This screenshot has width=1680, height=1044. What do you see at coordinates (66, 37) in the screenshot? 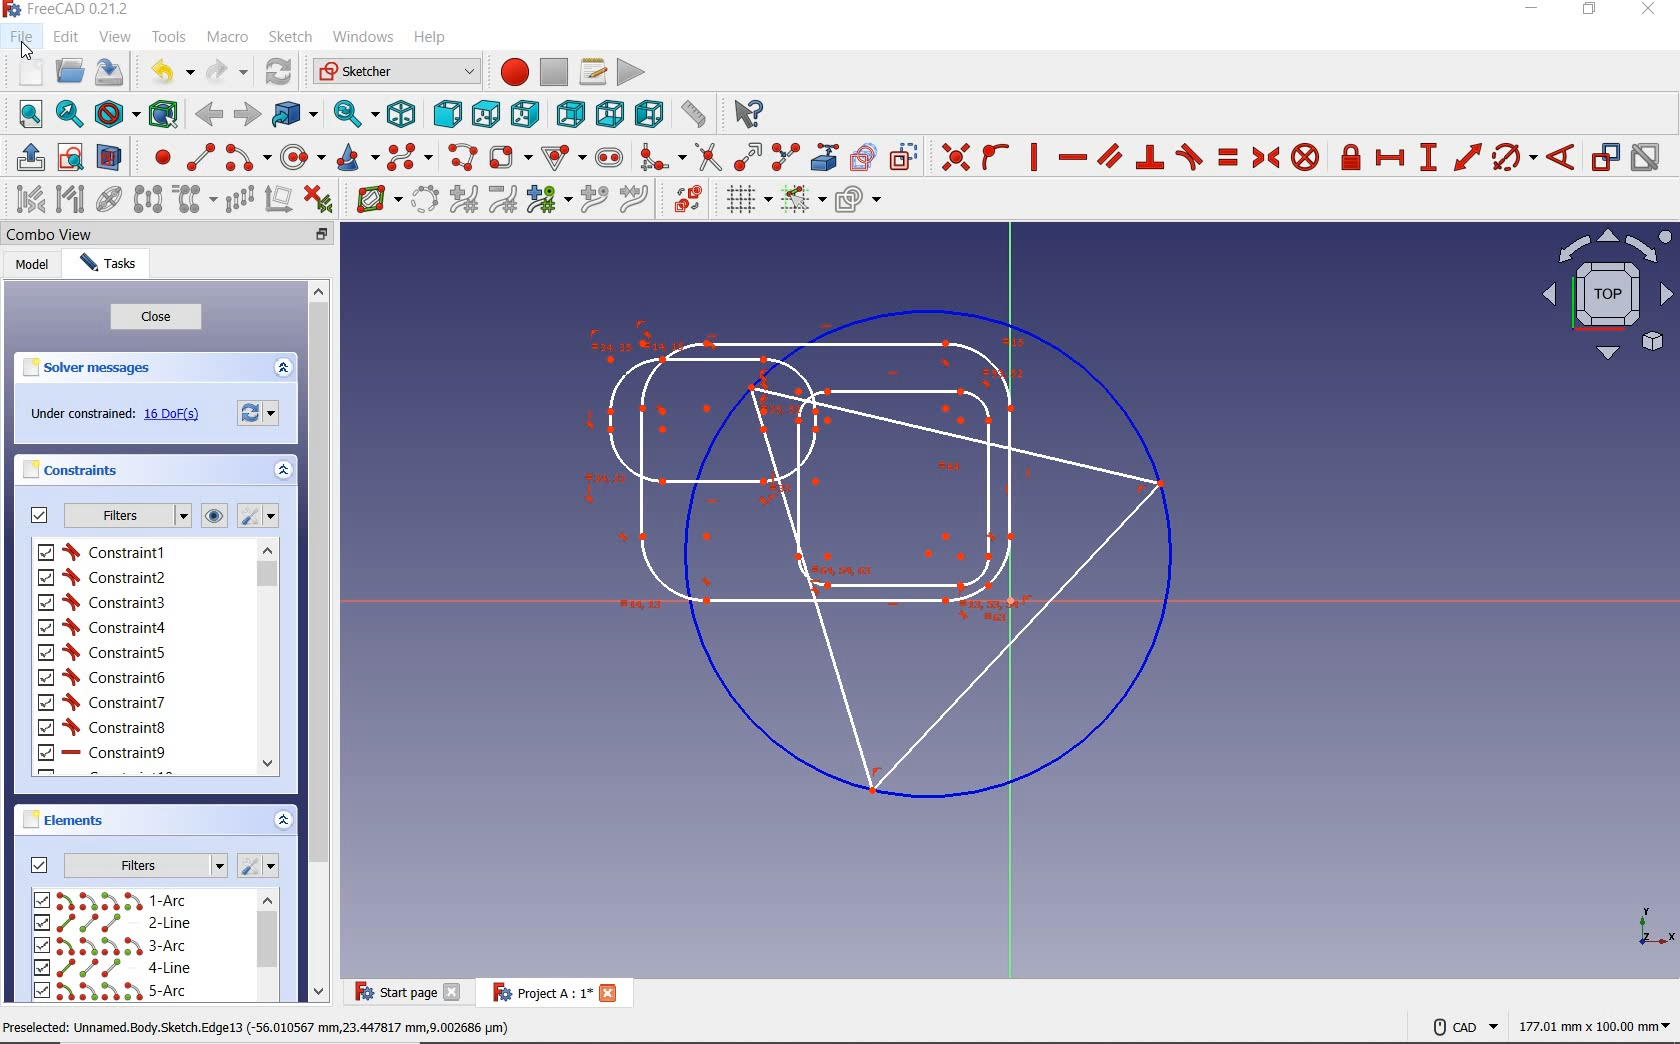
I see `edit` at bounding box center [66, 37].